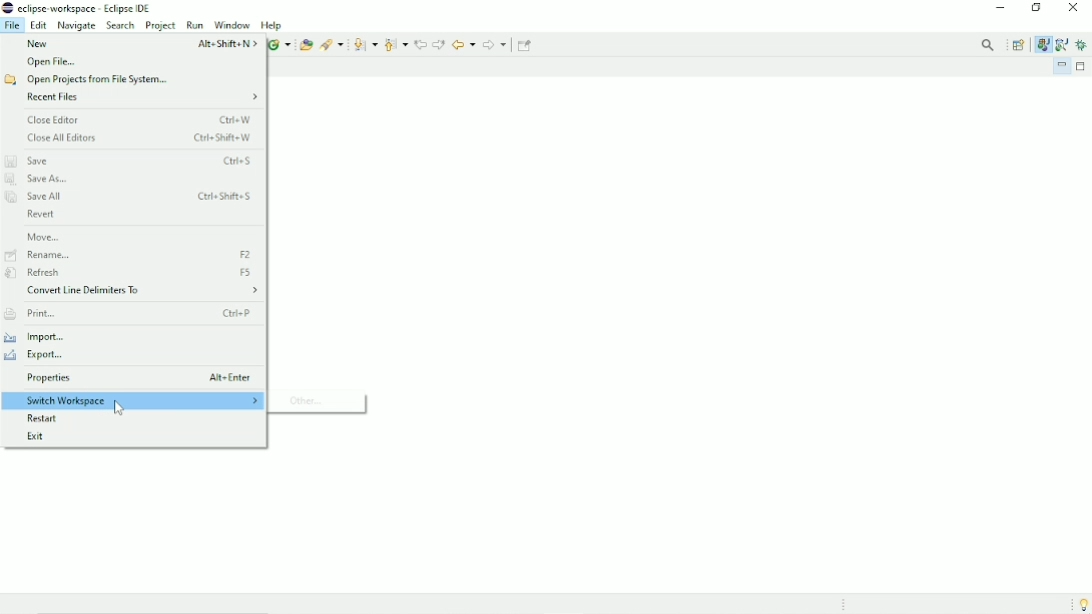 The image size is (1092, 614). Describe the element at coordinates (39, 25) in the screenshot. I see `Edit` at that location.